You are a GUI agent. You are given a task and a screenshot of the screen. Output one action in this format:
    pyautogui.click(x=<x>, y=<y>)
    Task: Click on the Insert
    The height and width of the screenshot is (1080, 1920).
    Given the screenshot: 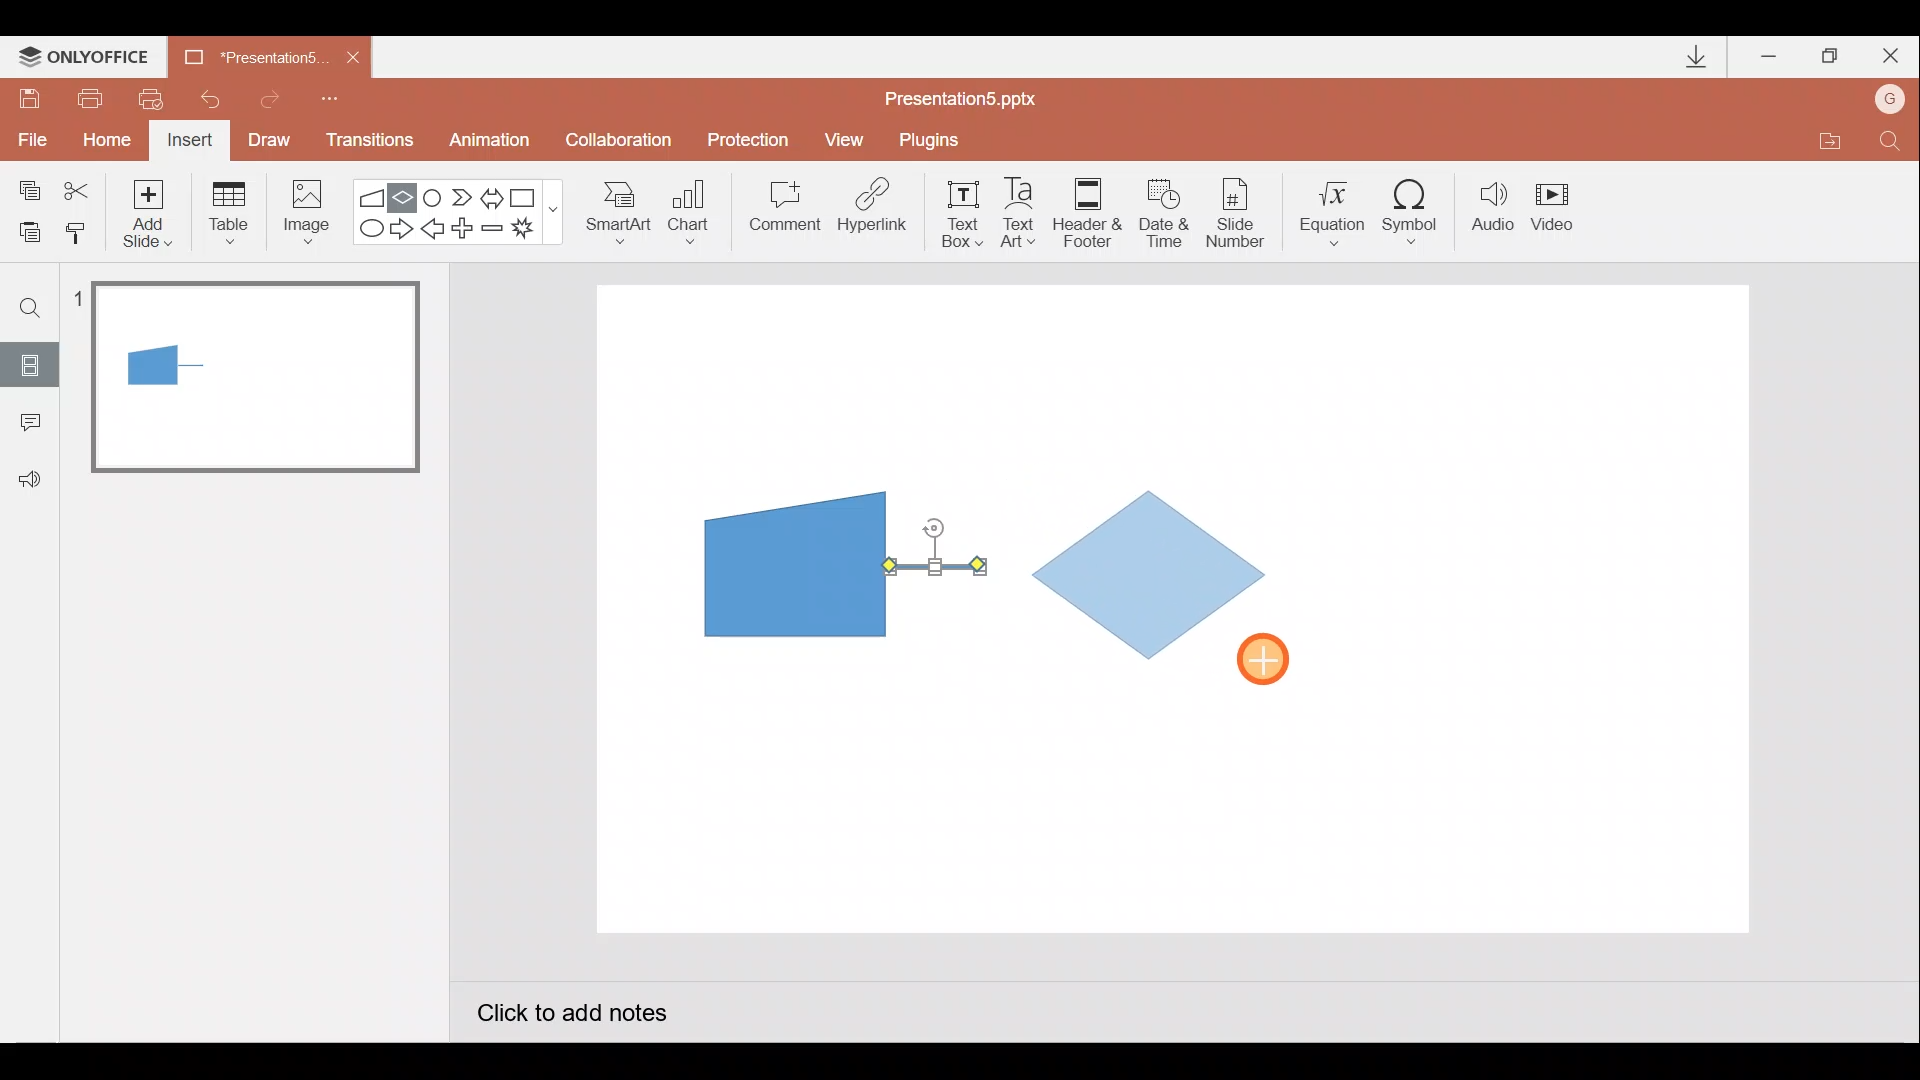 What is the action you would take?
    pyautogui.click(x=187, y=143)
    